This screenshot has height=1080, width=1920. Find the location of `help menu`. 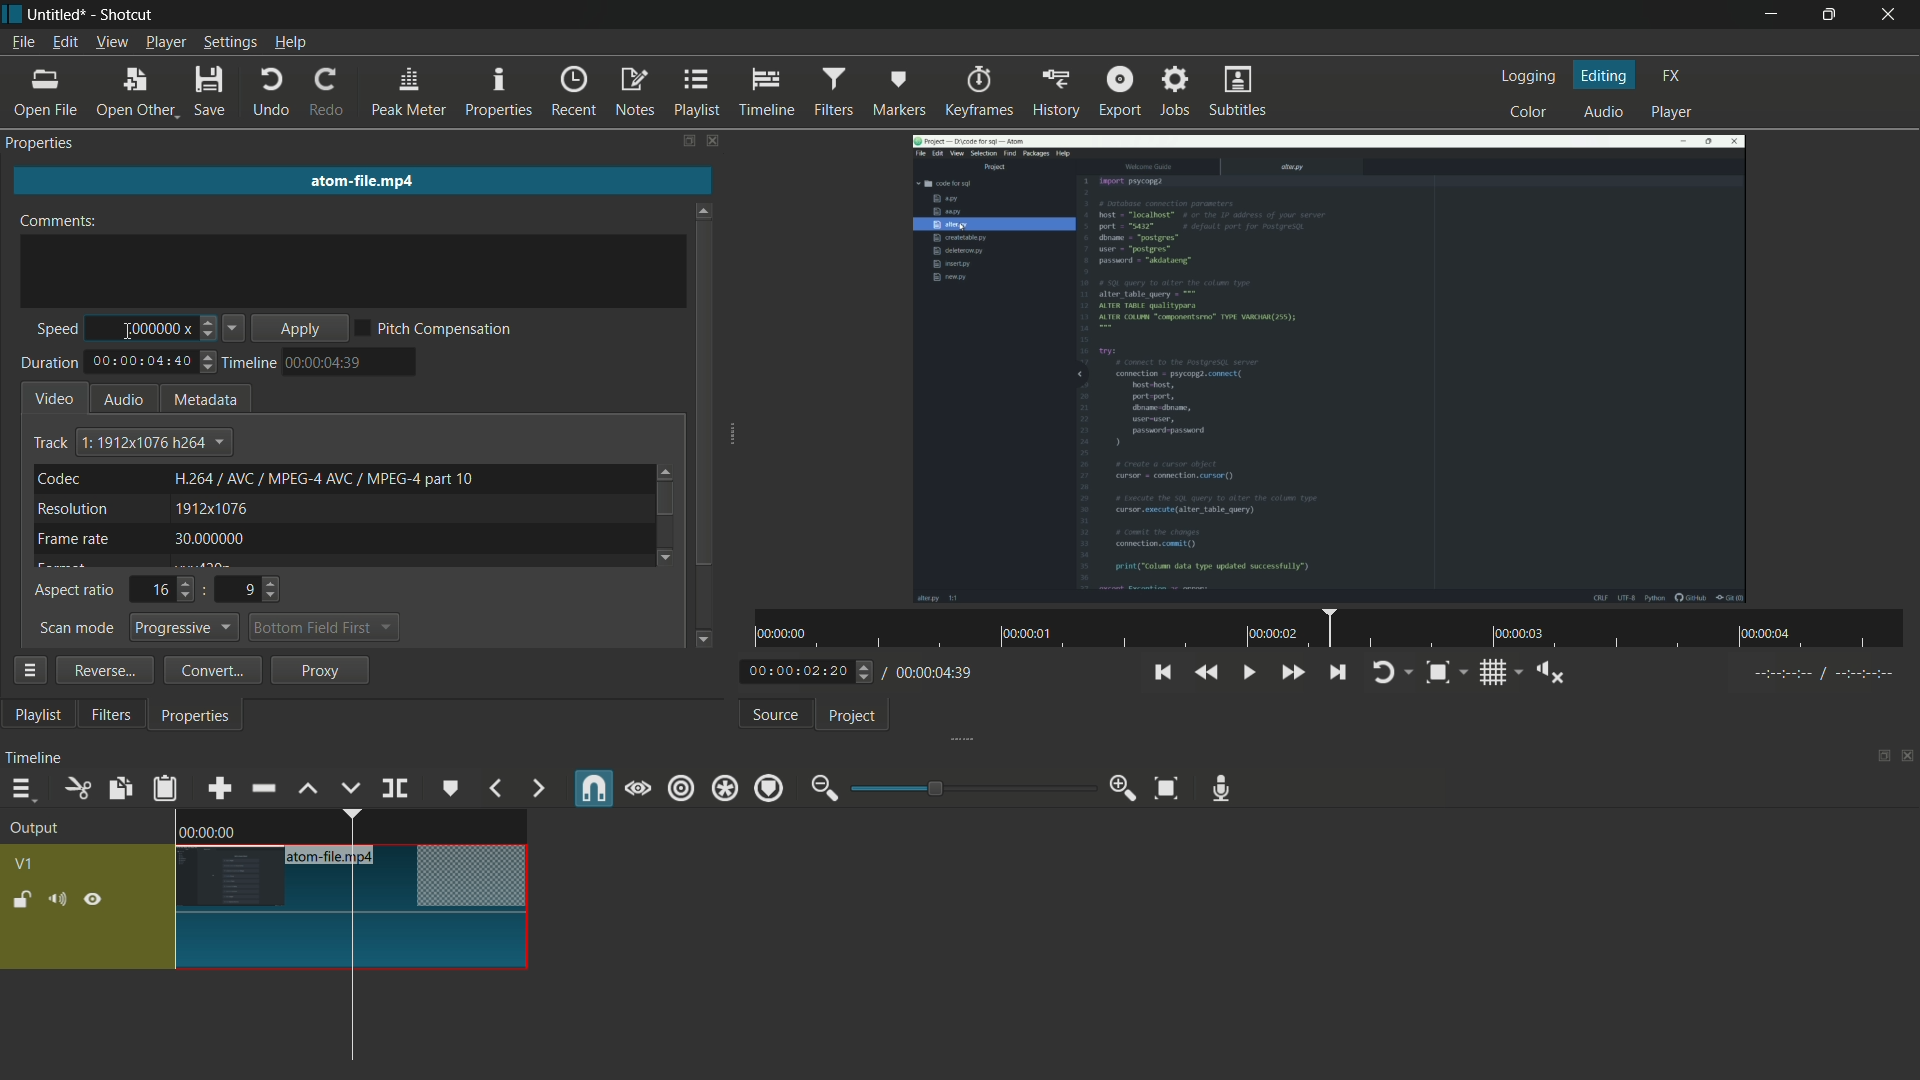

help menu is located at coordinates (291, 42).